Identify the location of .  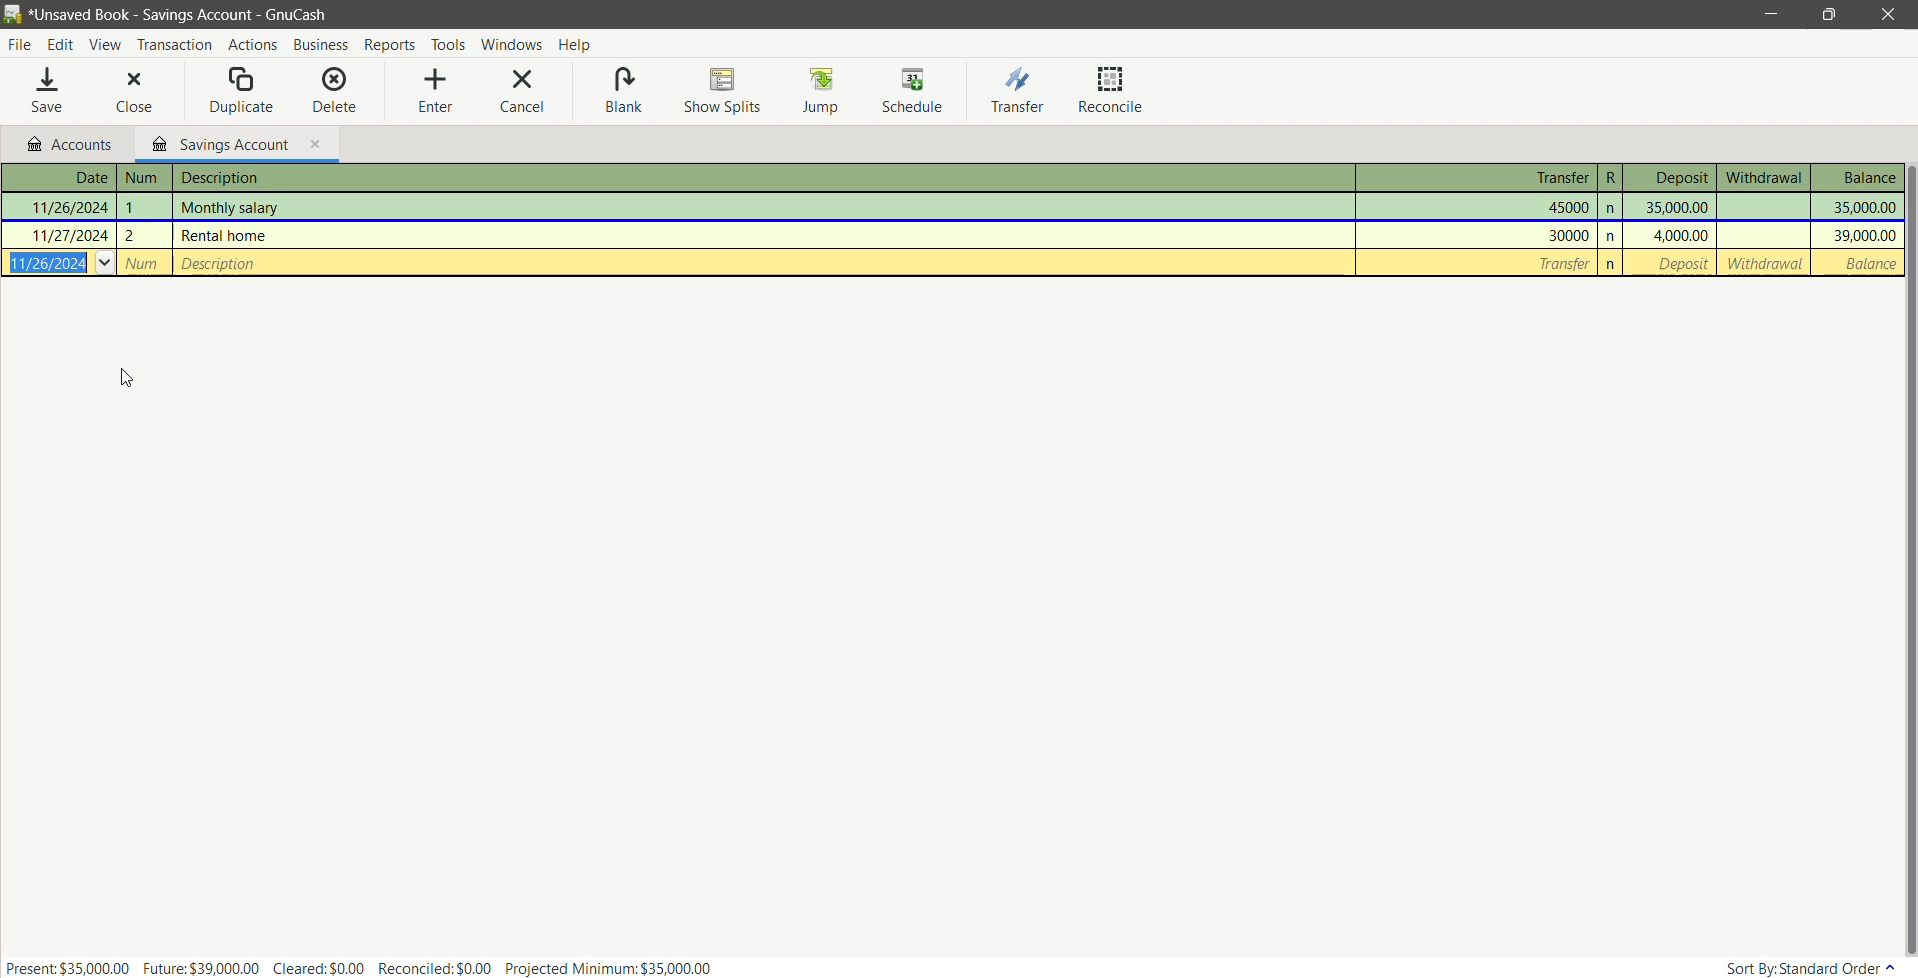
(66, 967).